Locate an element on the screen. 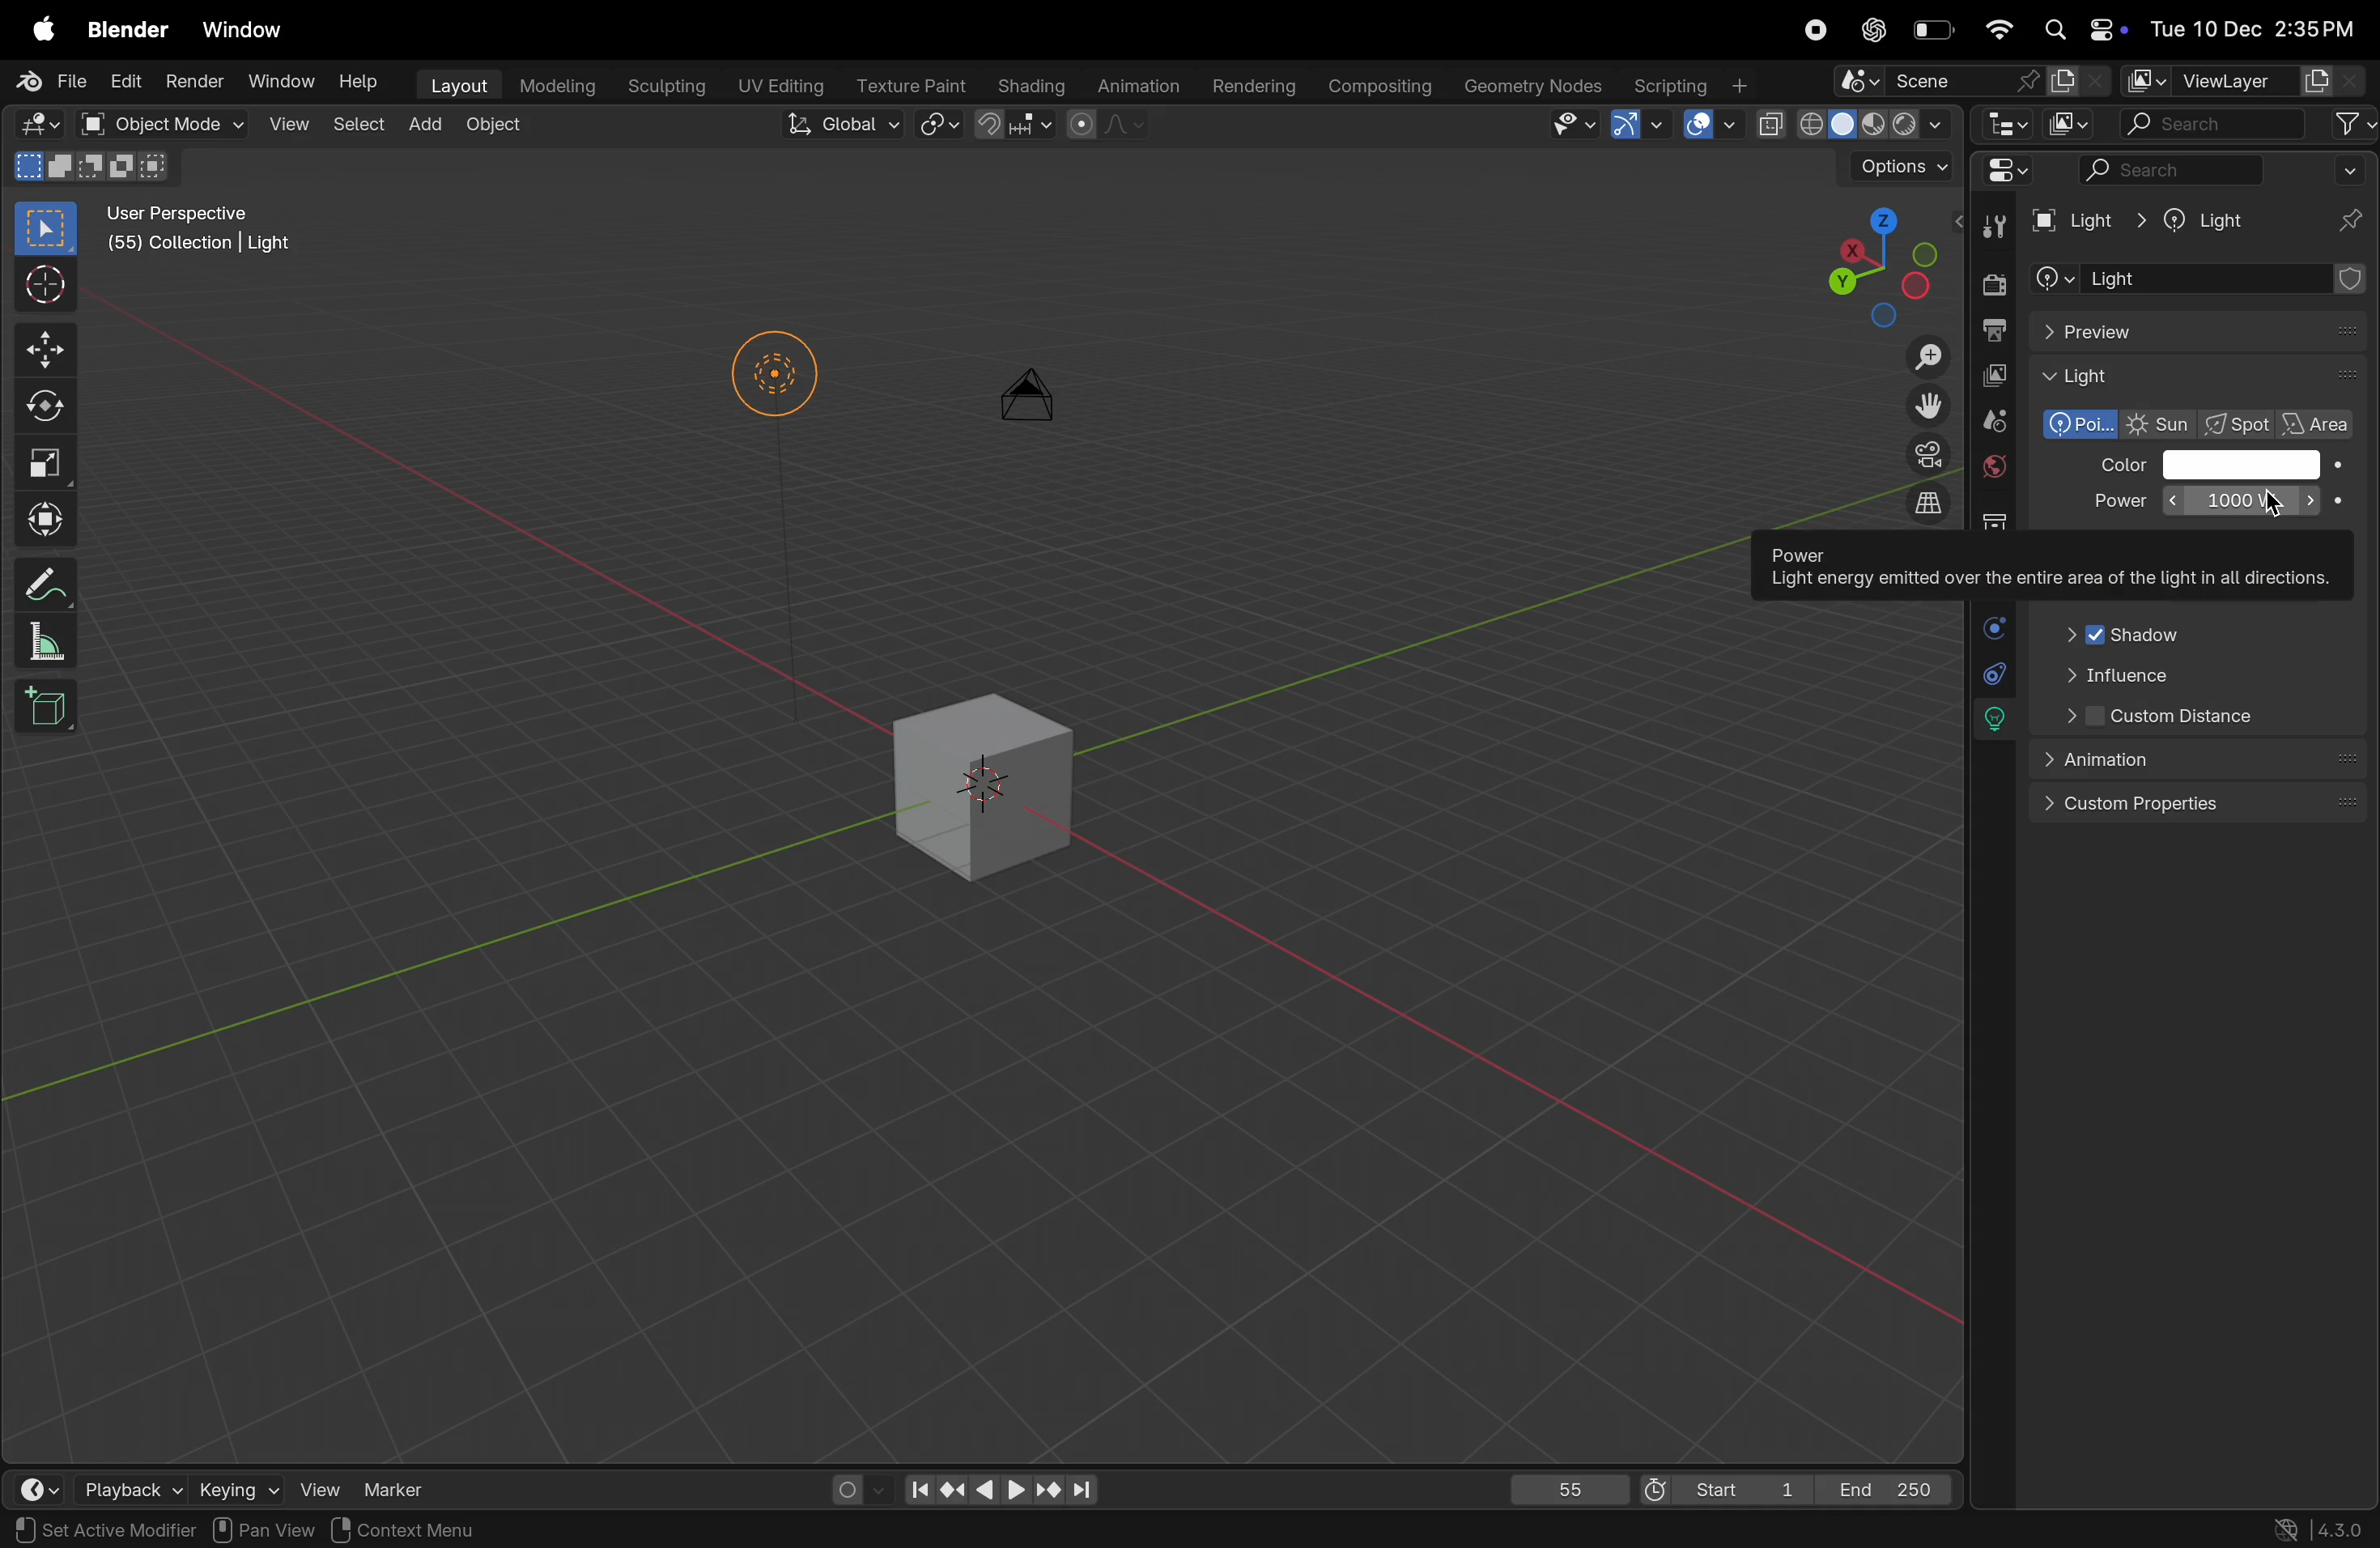 This screenshot has height=1548, width=2380. view port shading is located at coordinates (1861, 126).